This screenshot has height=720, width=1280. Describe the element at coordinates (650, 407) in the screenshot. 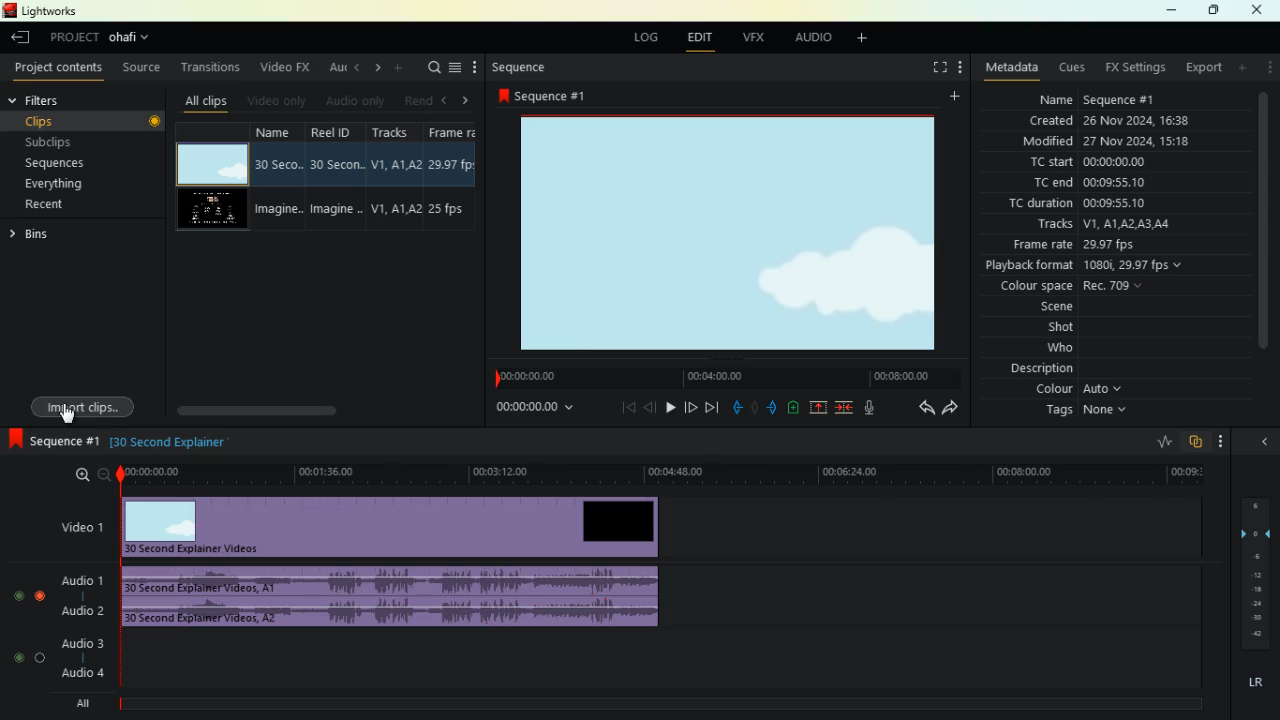

I see `back` at that location.